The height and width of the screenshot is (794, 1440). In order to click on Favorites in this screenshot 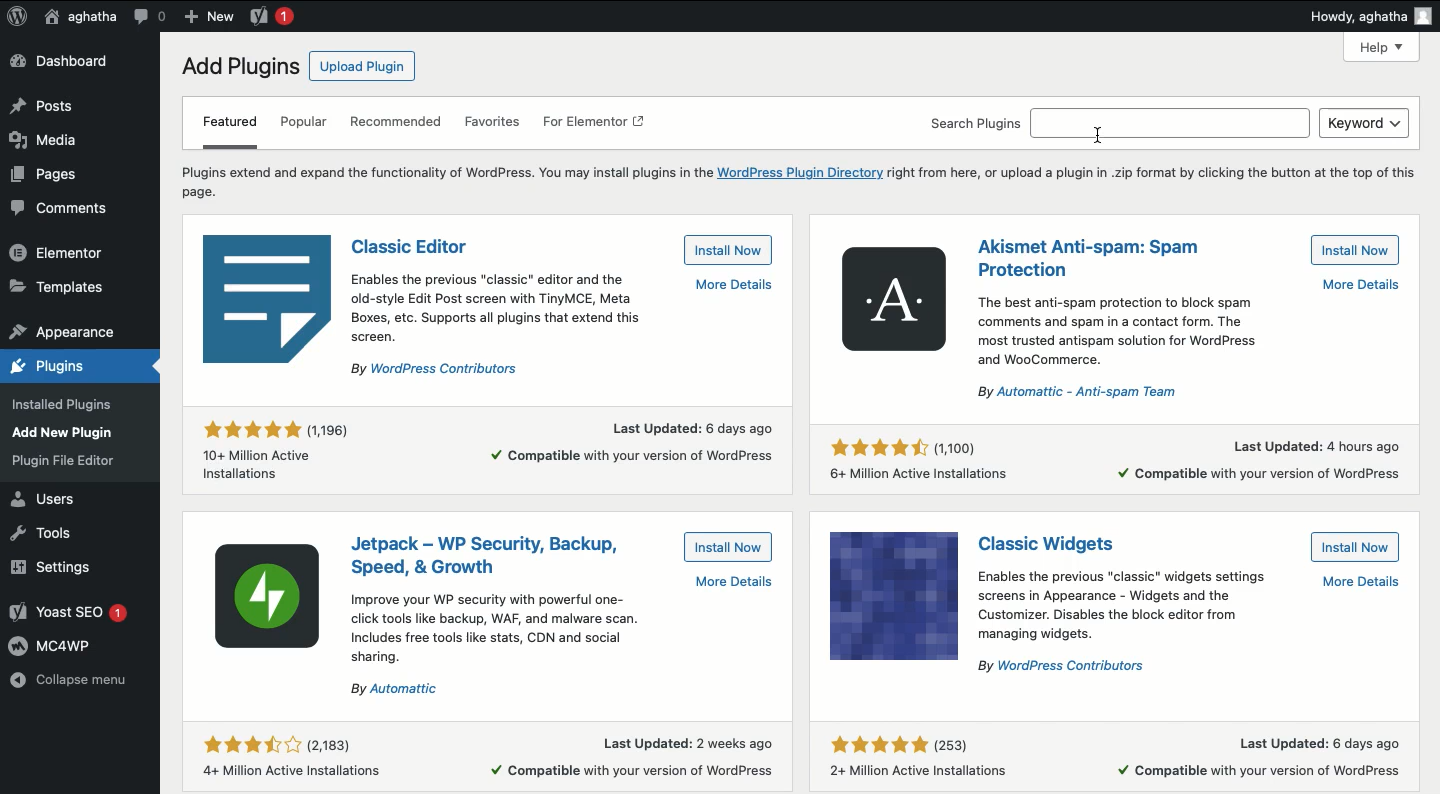, I will do `click(494, 123)`.